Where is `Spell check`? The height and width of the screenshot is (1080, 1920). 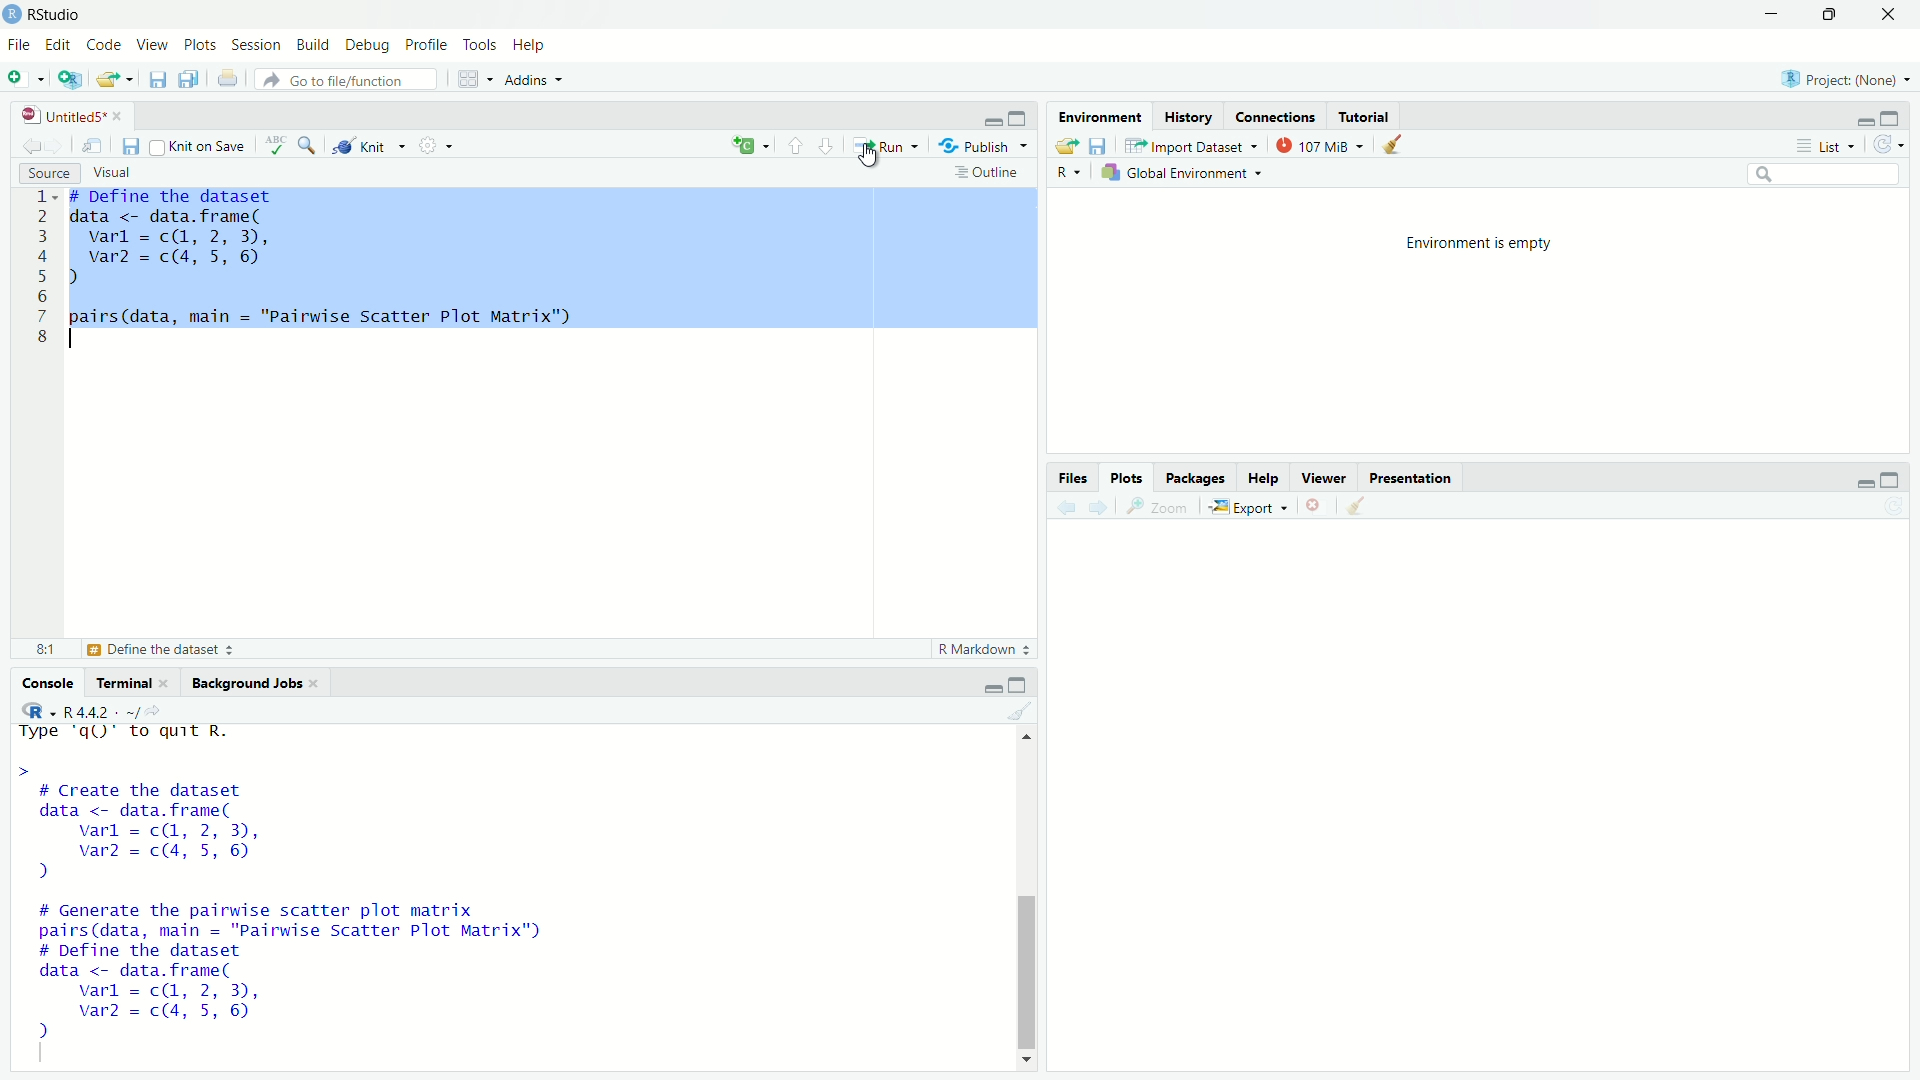 Spell check is located at coordinates (276, 146).